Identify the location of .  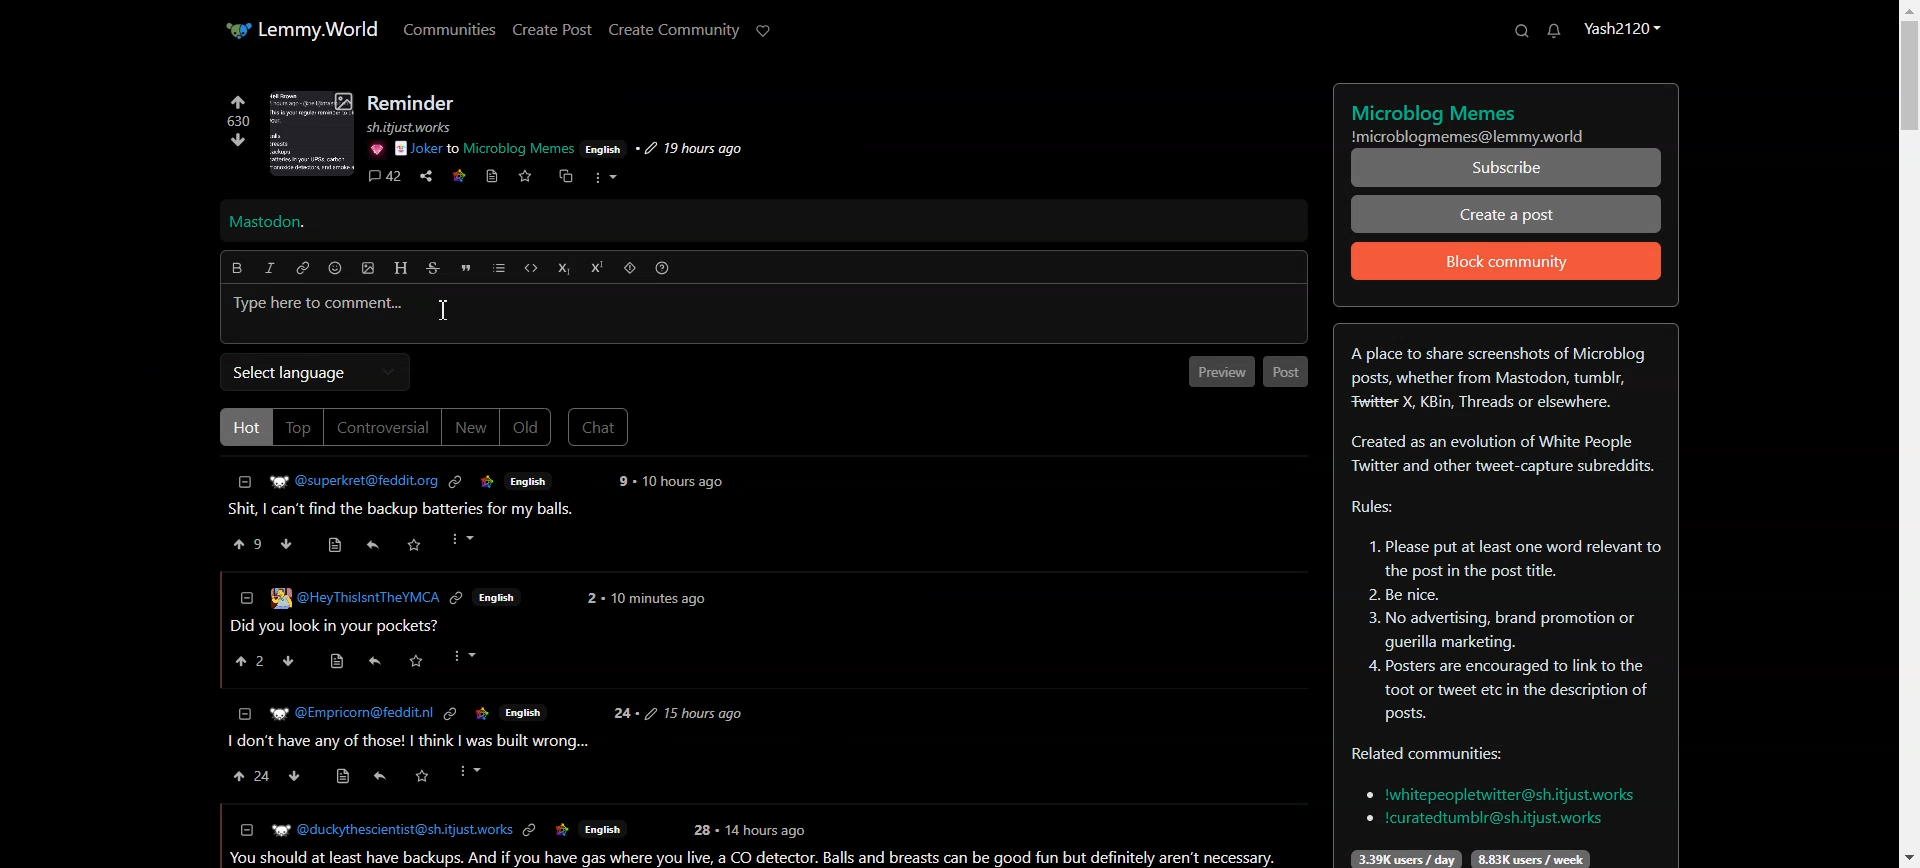
(531, 831).